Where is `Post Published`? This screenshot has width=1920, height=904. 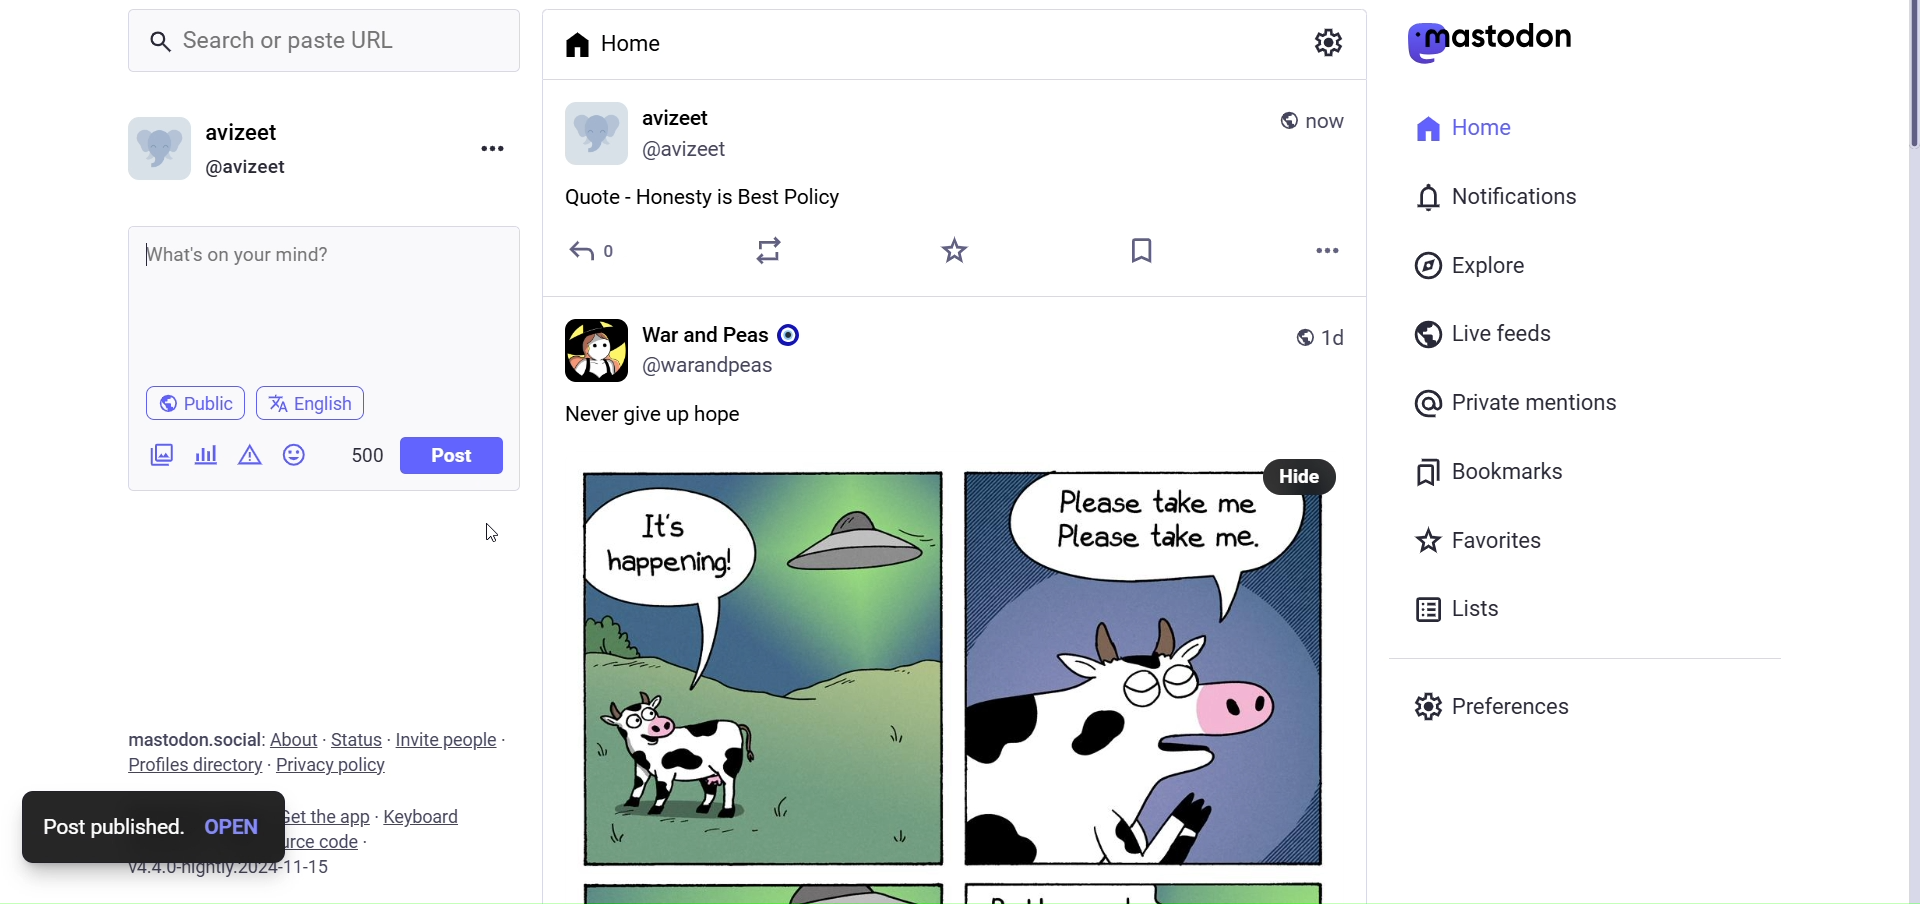
Post Published is located at coordinates (106, 828).